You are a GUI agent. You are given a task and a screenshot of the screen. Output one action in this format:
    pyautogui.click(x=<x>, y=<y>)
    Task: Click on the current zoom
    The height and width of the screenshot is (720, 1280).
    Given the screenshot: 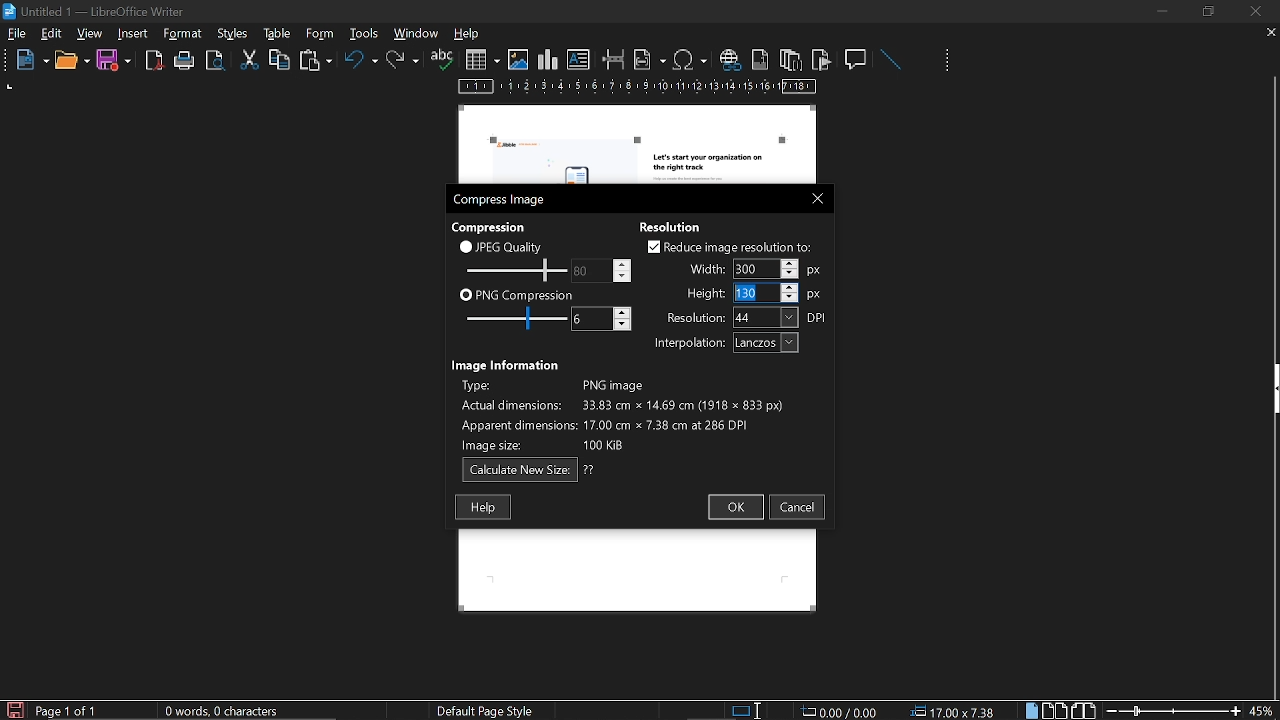 What is the action you would take?
    pyautogui.click(x=1263, y=710)
    